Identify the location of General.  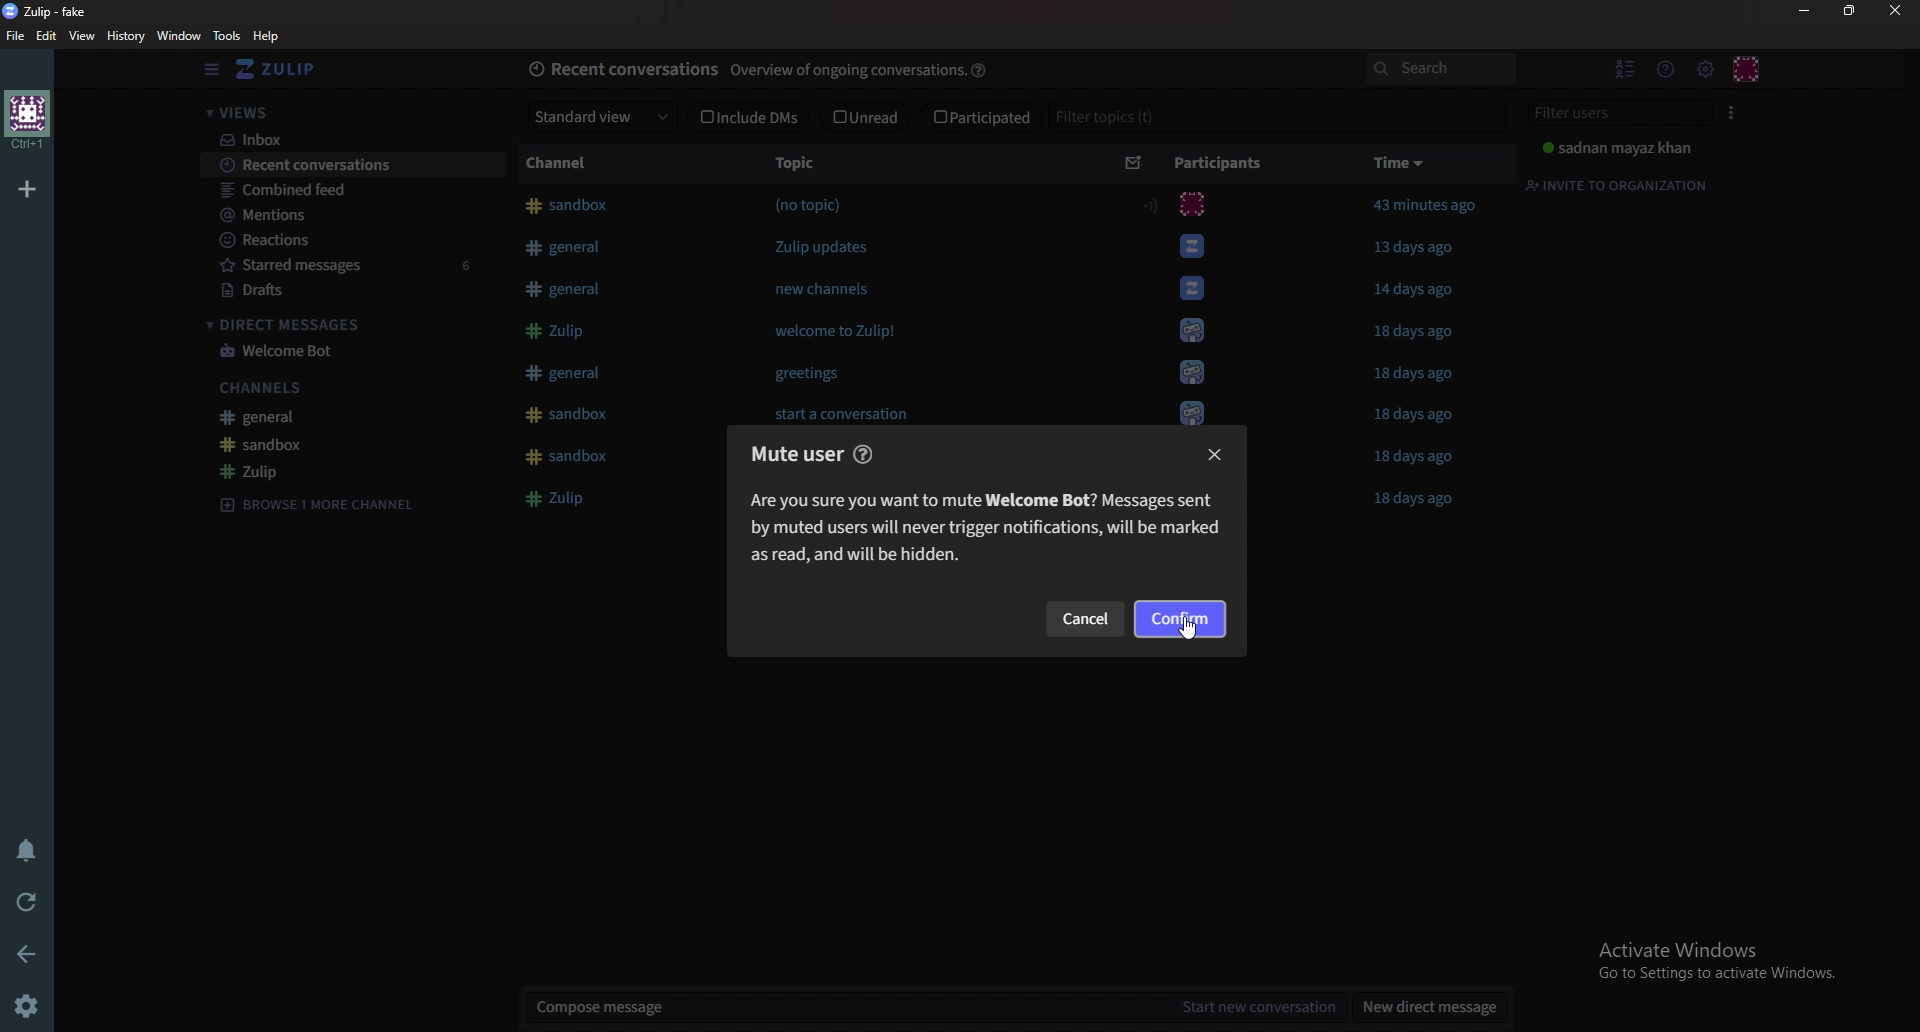
(351, 416).